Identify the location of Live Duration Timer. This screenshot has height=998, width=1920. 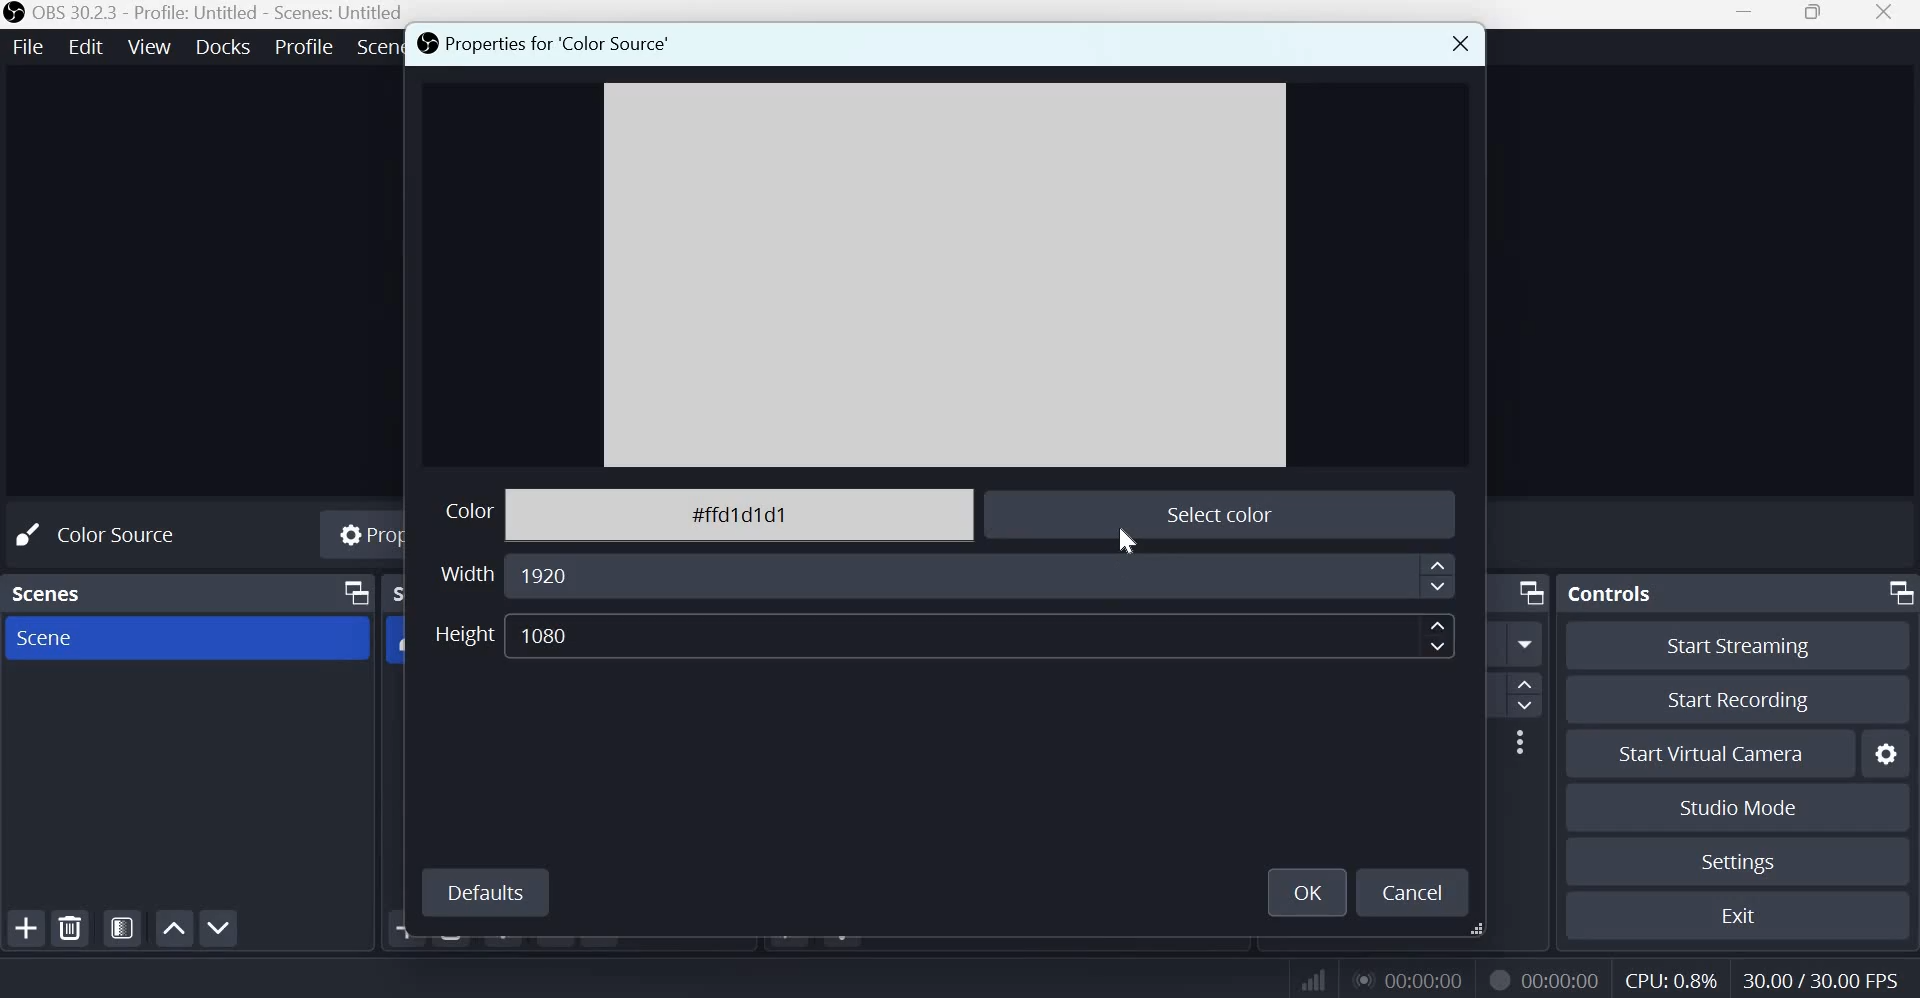
(1498, 978).